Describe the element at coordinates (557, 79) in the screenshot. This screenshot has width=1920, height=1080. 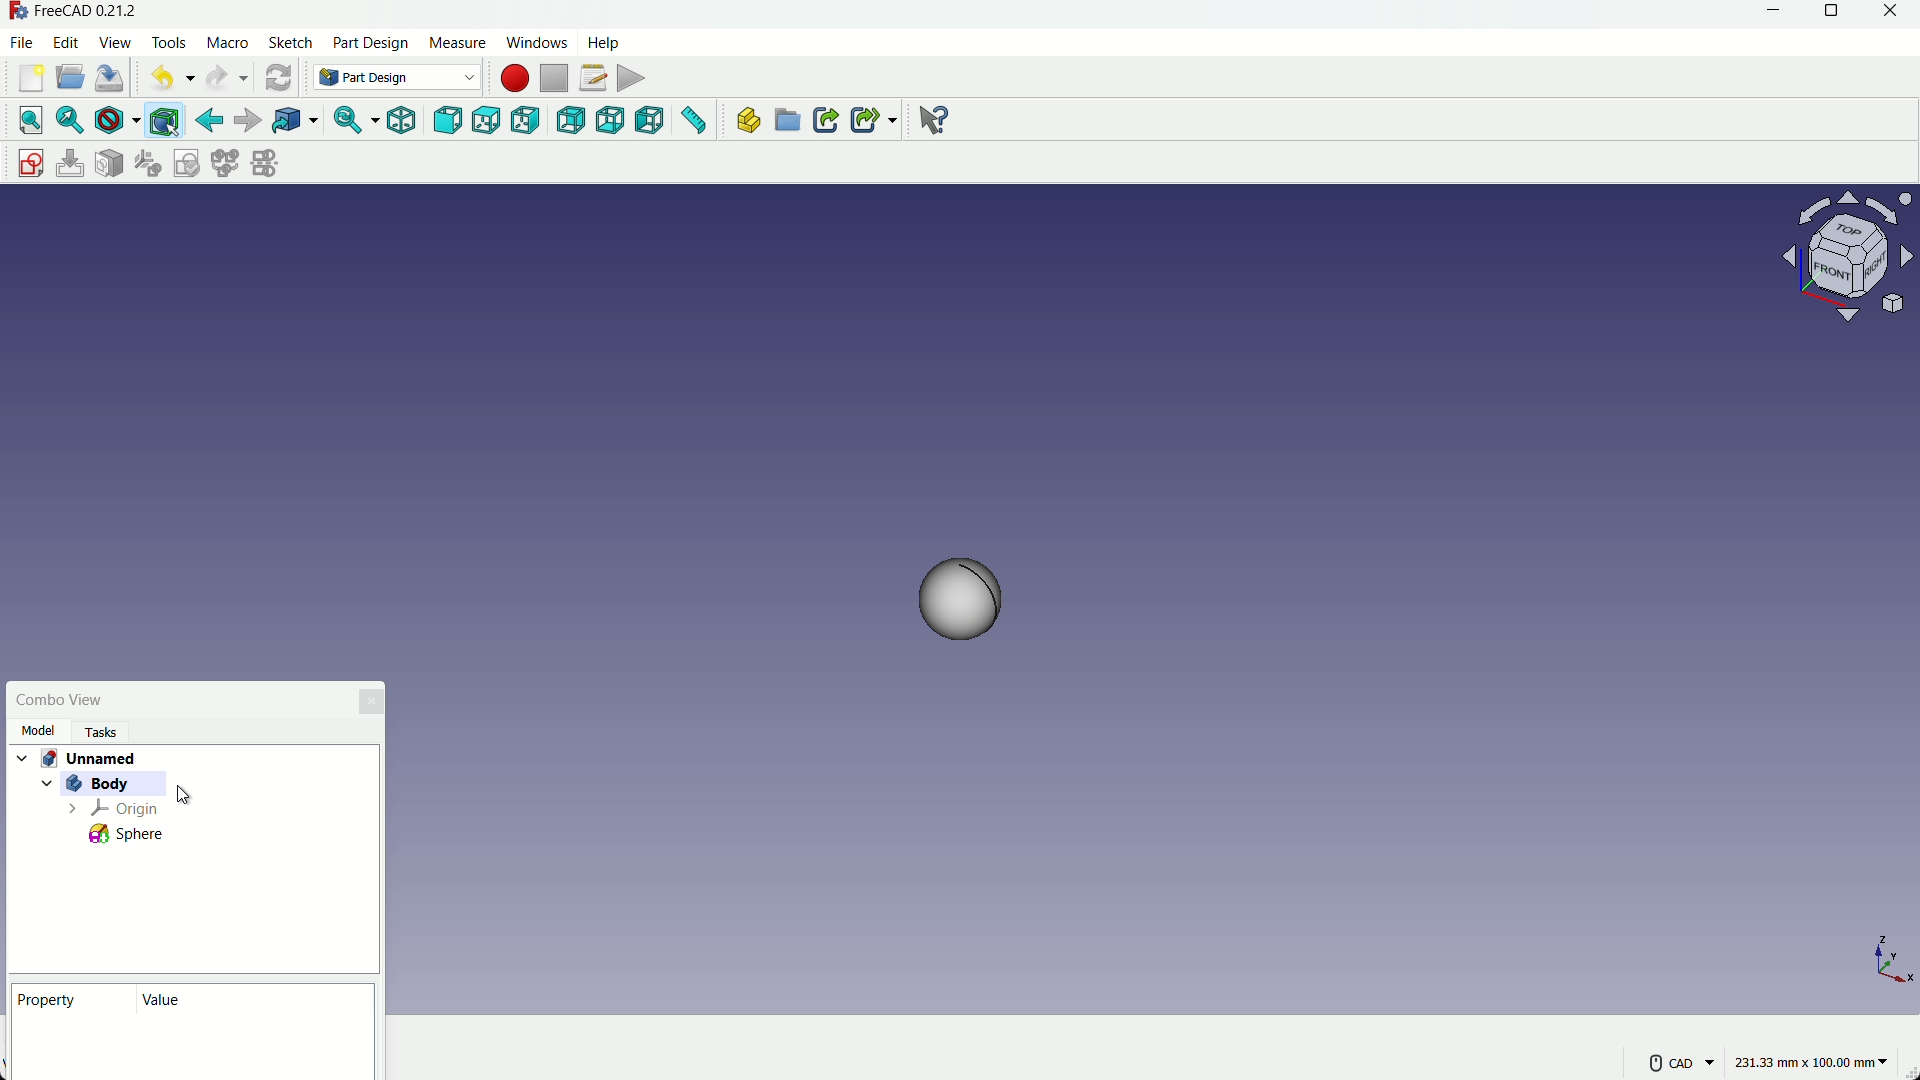
I see `stop macros` at that location.